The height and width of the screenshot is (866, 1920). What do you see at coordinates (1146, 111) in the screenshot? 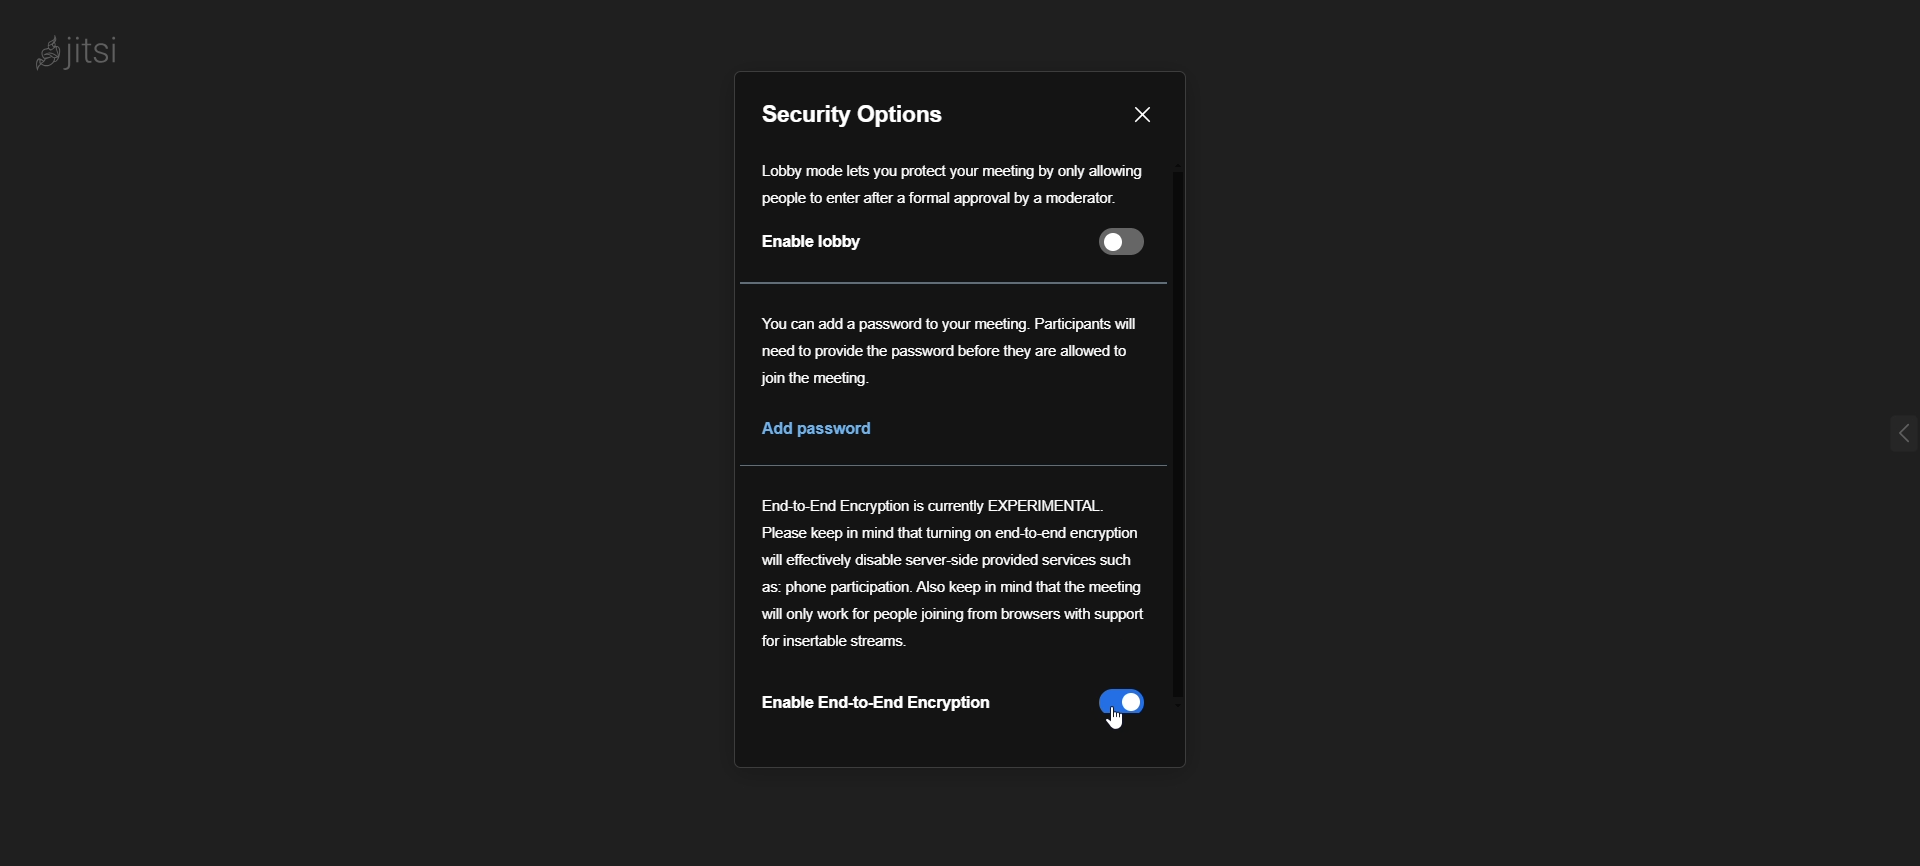
I see `close` at bounding box center [1146, 111].